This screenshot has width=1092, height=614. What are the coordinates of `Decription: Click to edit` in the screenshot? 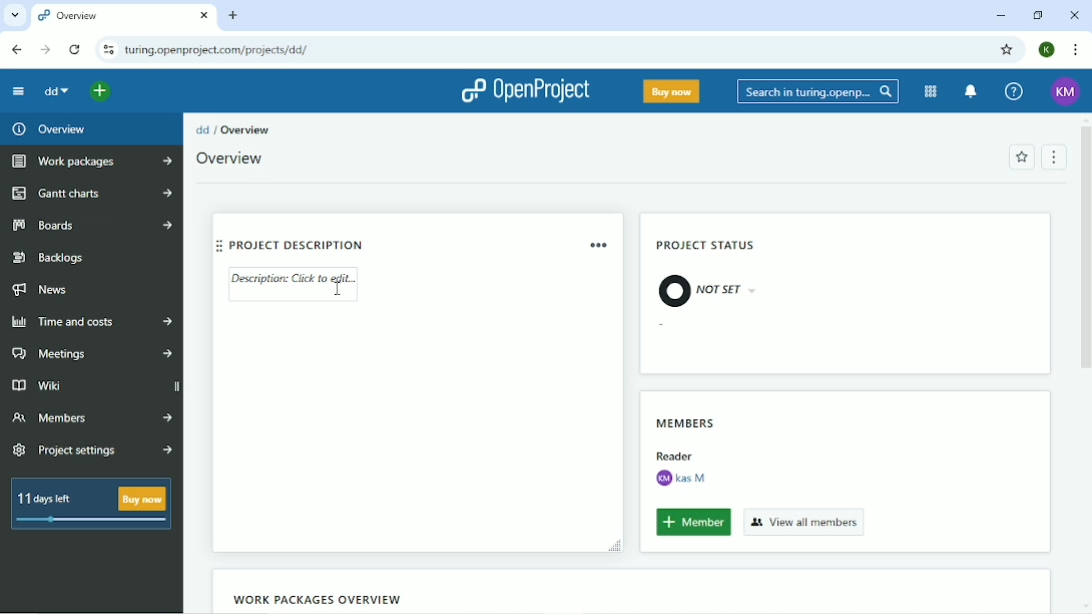 It's located at (296, 284).